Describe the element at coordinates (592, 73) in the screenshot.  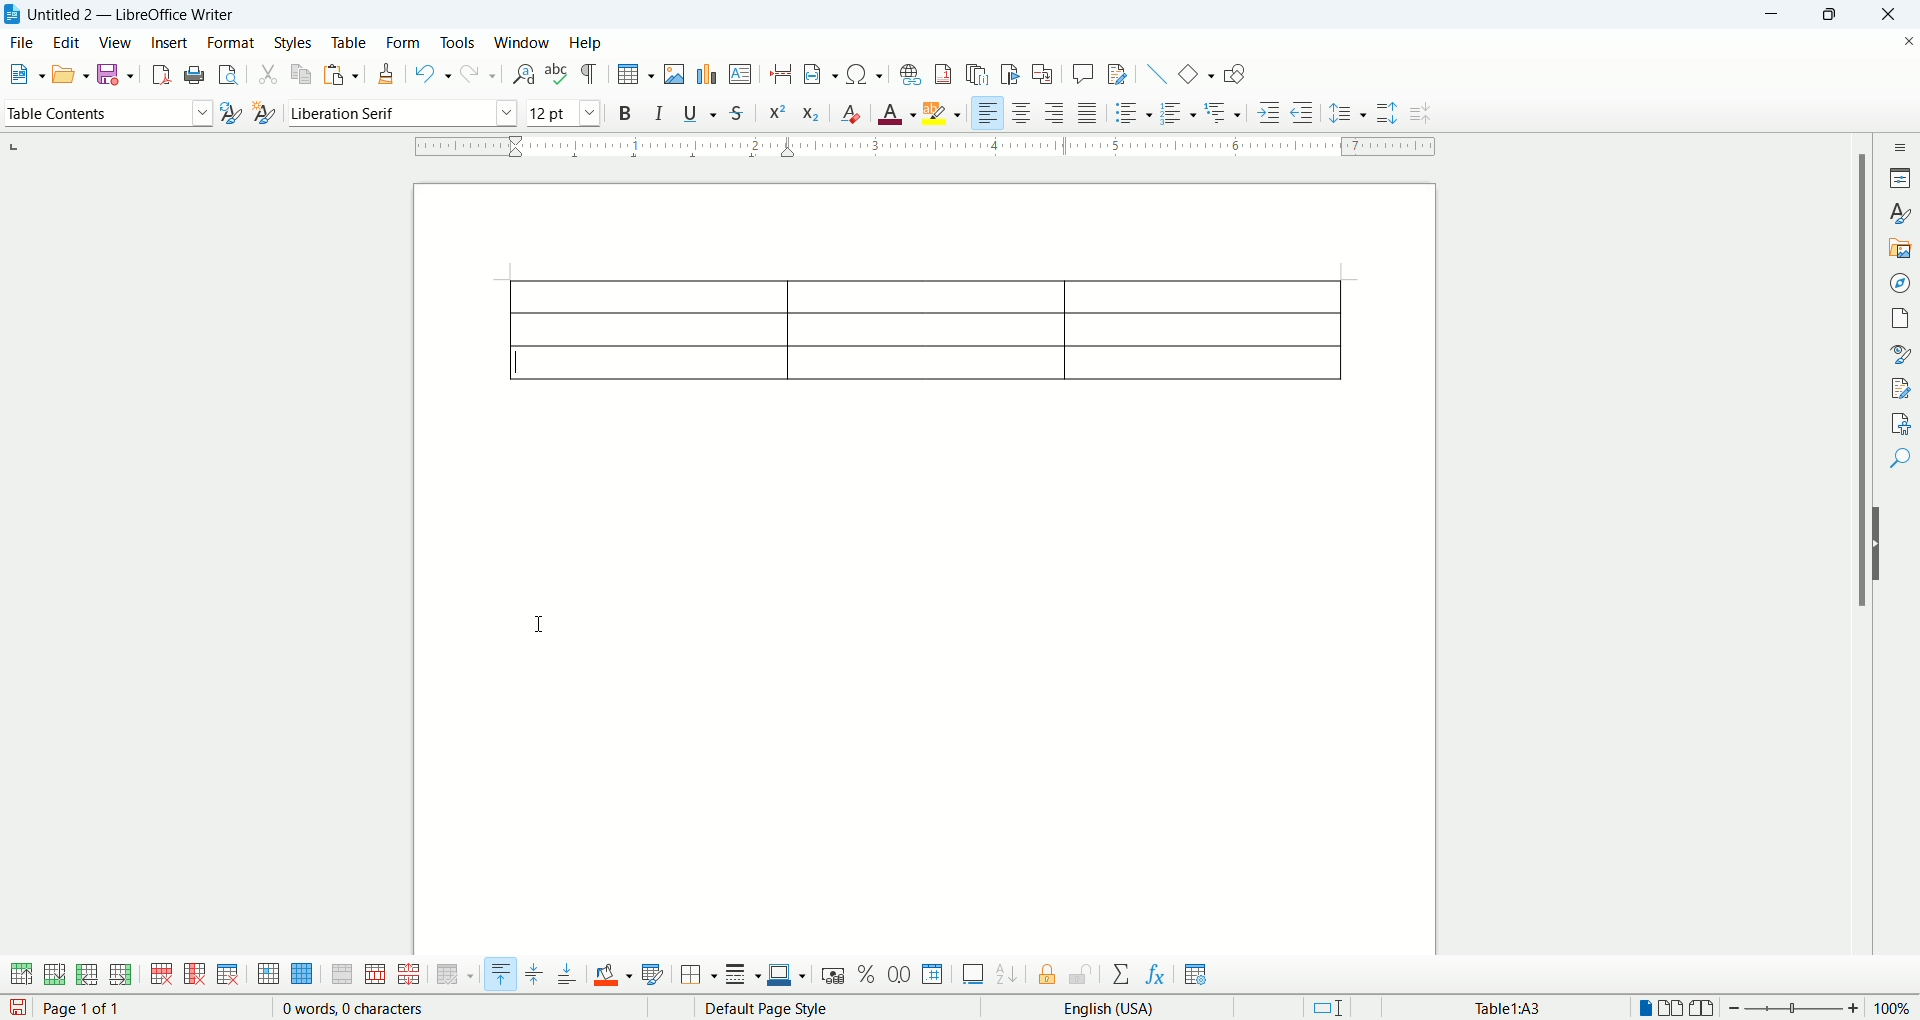
I see `formatting mark` at that location.